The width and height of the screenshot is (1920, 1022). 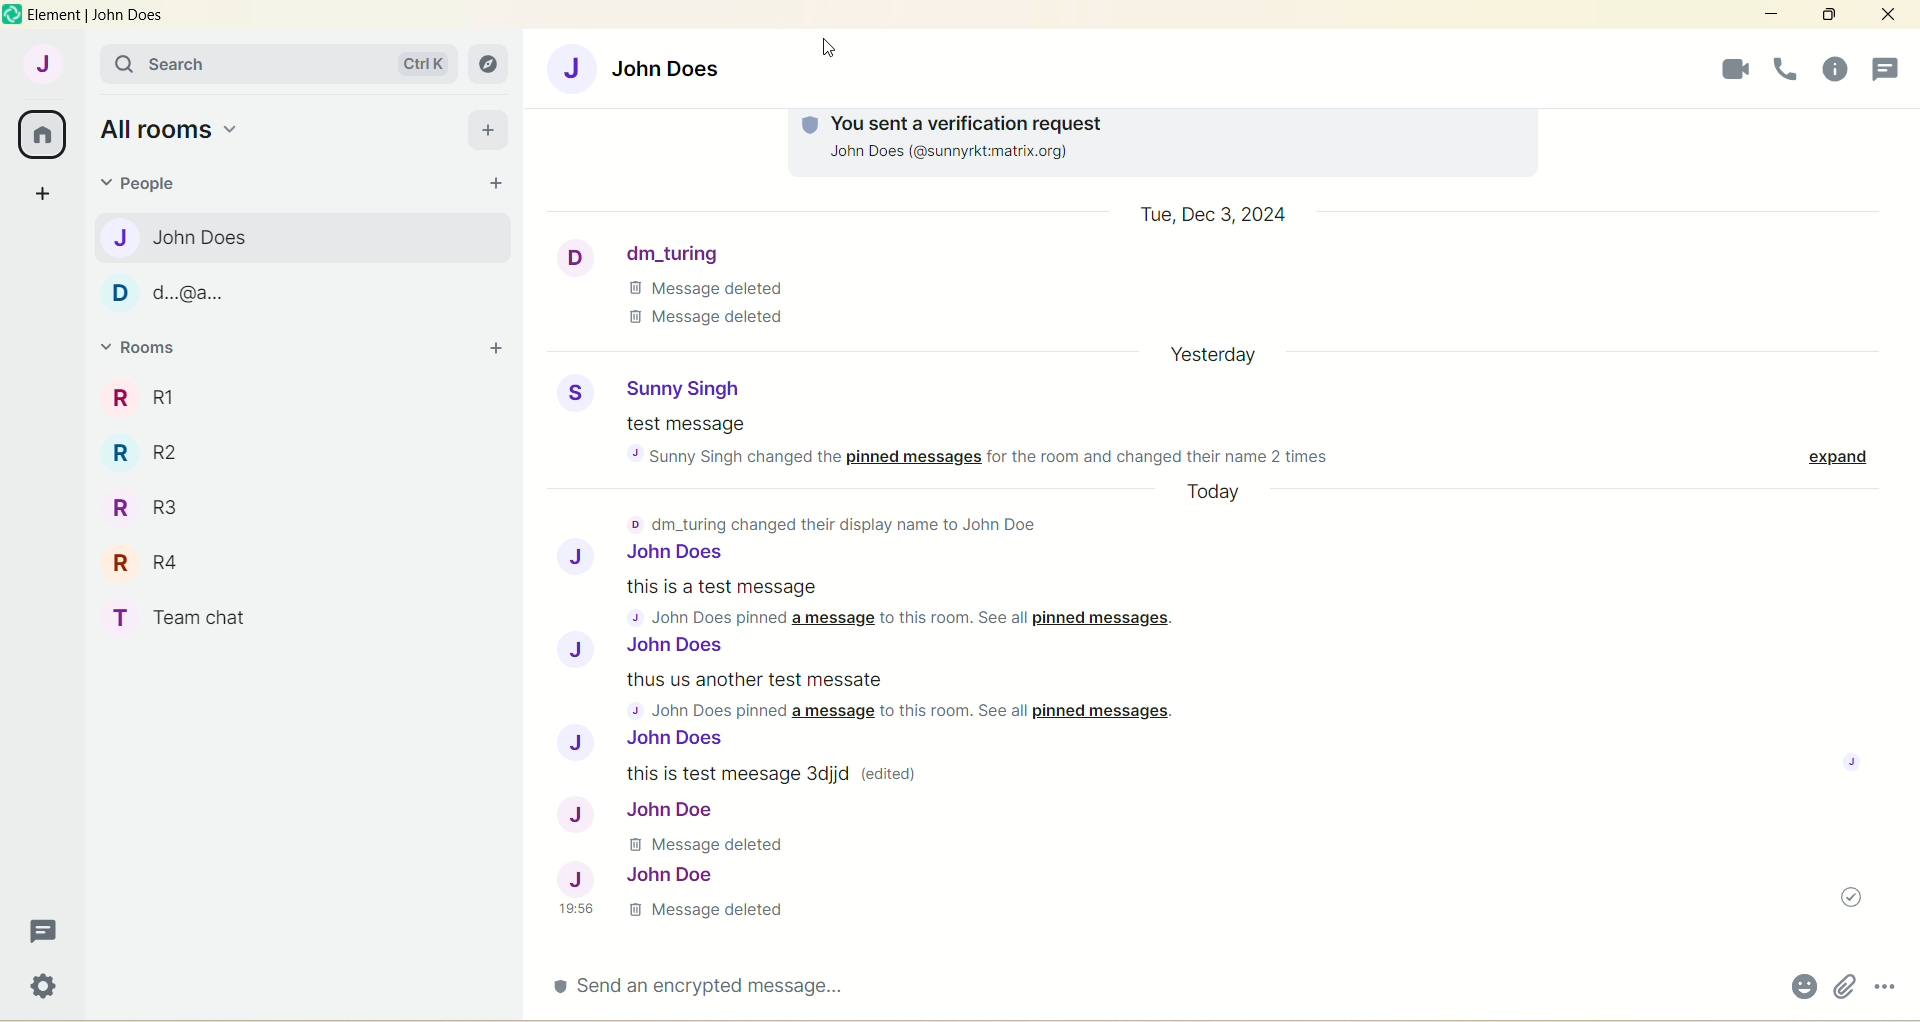 I want to click on room info, so click(x=1783, y=70).